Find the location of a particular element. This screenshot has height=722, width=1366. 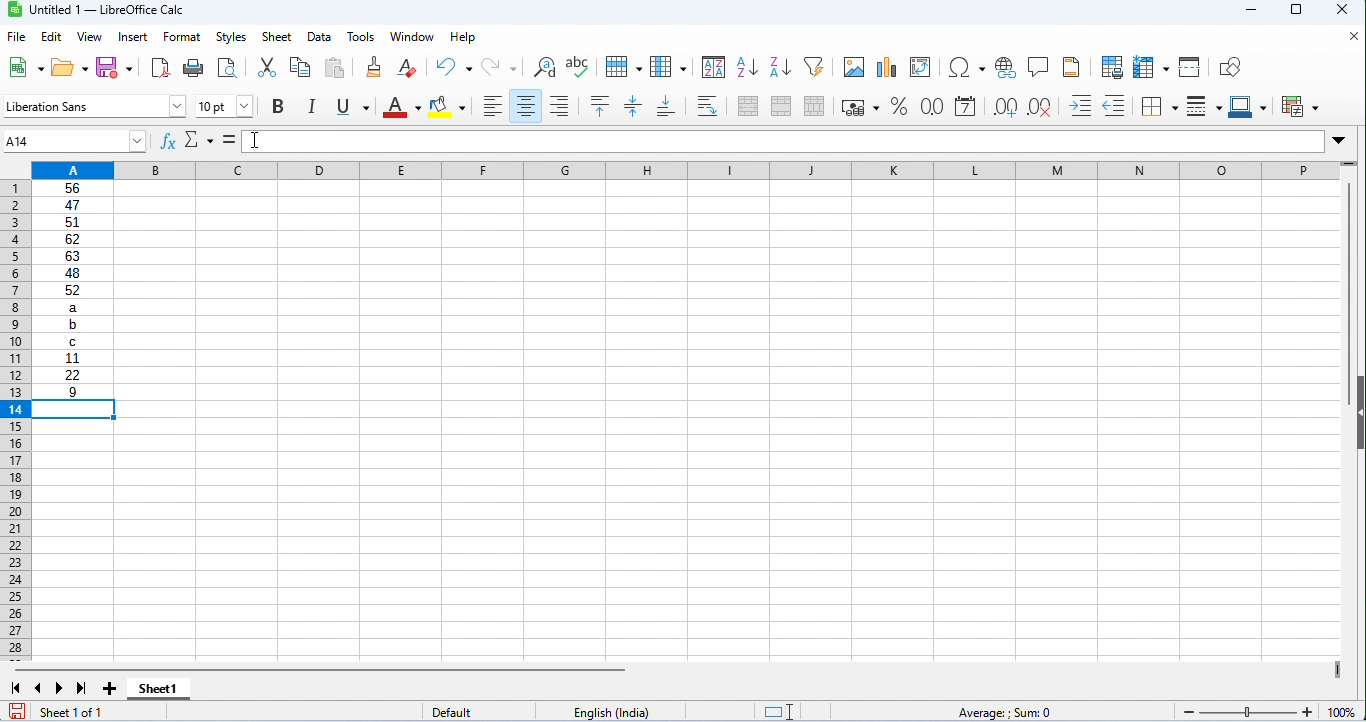

decrease indent is located at coordinates (1117, 105).